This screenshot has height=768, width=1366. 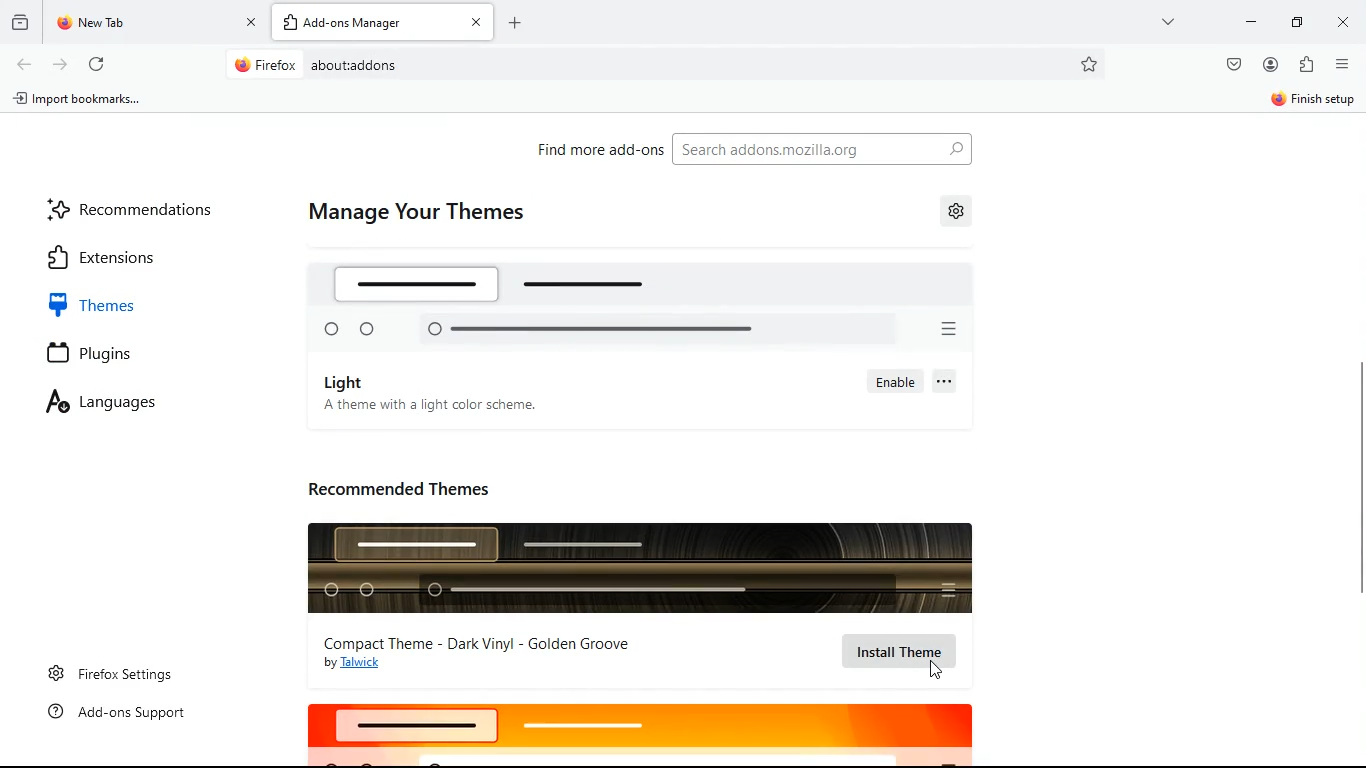 I want to click on manage your themes, so click(x=416, y=215).